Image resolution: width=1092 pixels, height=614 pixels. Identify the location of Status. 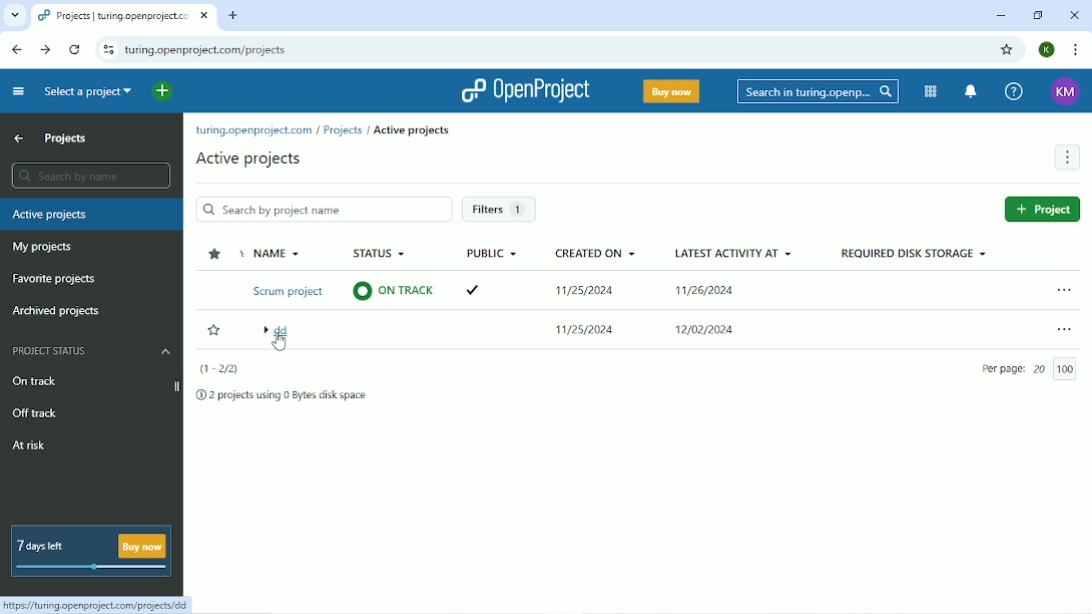
(390, 275).